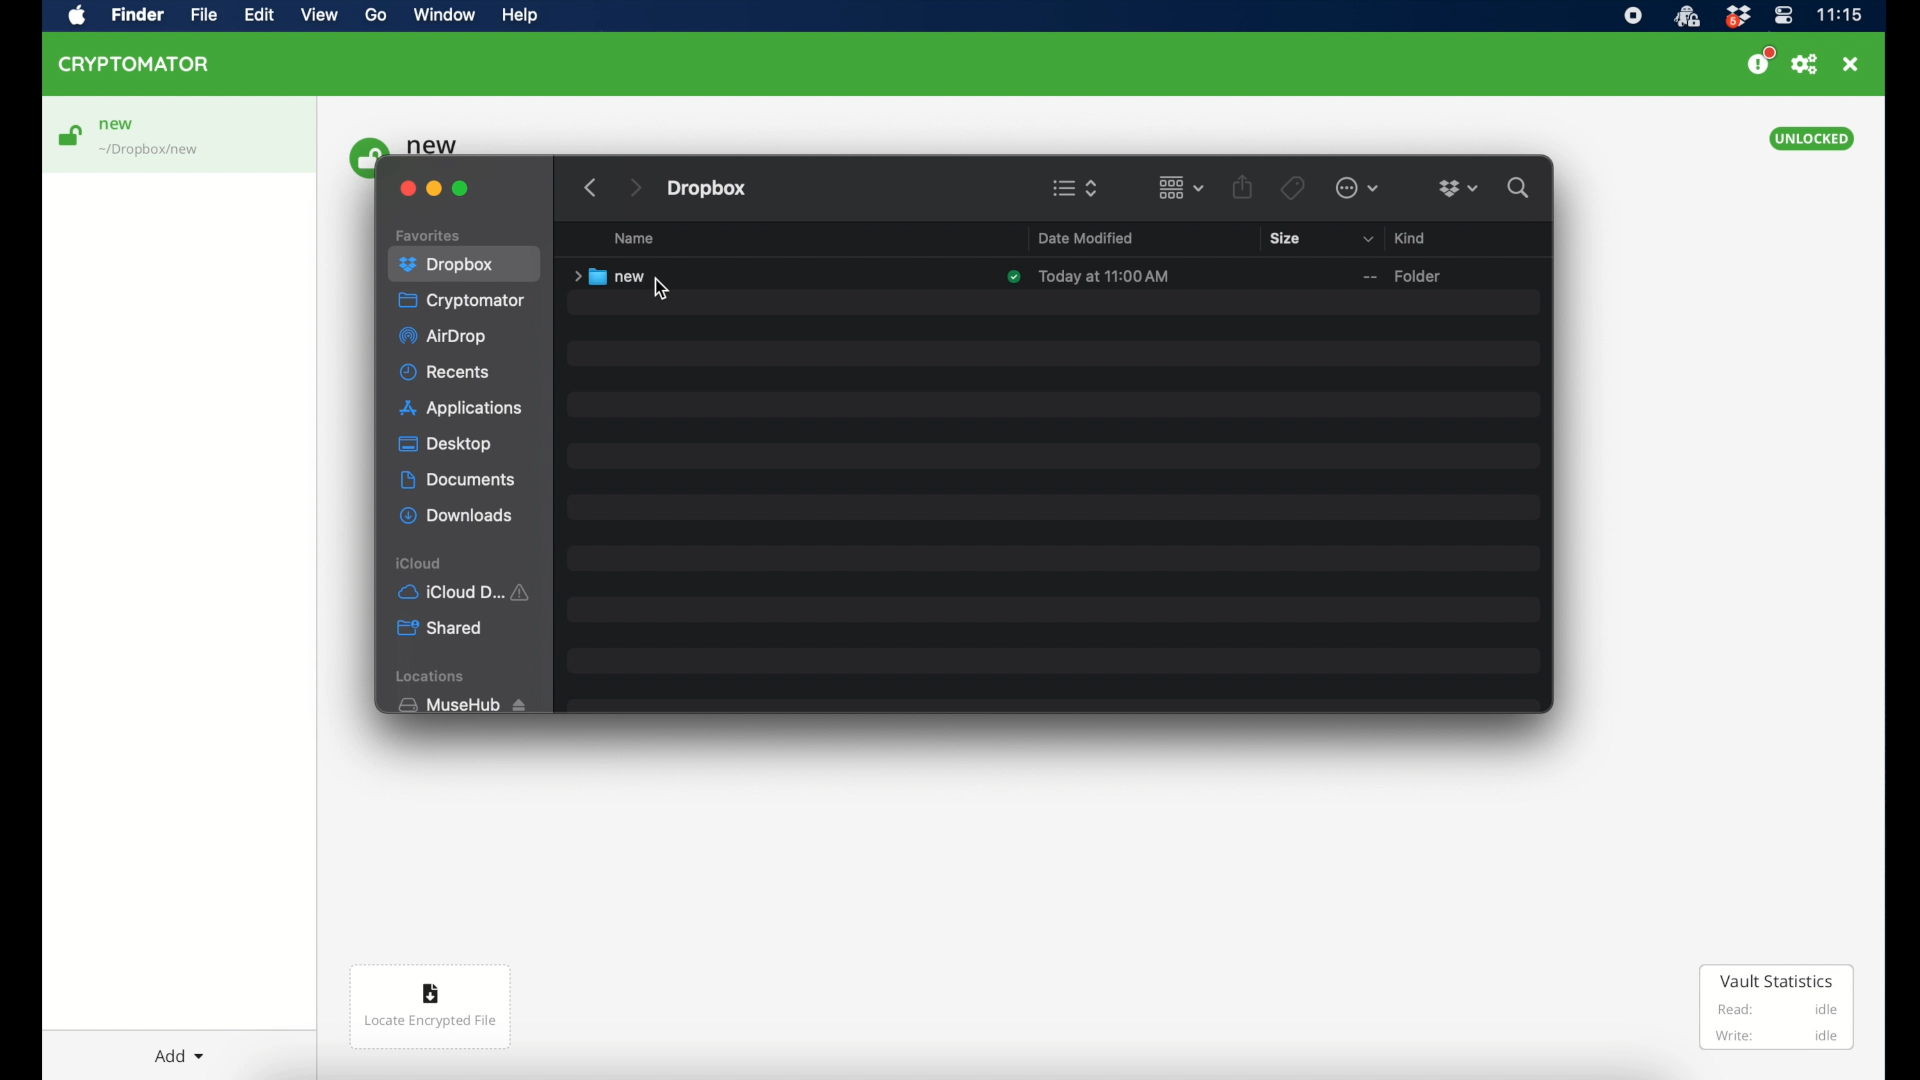  What do you see at coordinates (1452, 277) in the screenshot?
I see `rtf document` at bounding box center [1452, 277].